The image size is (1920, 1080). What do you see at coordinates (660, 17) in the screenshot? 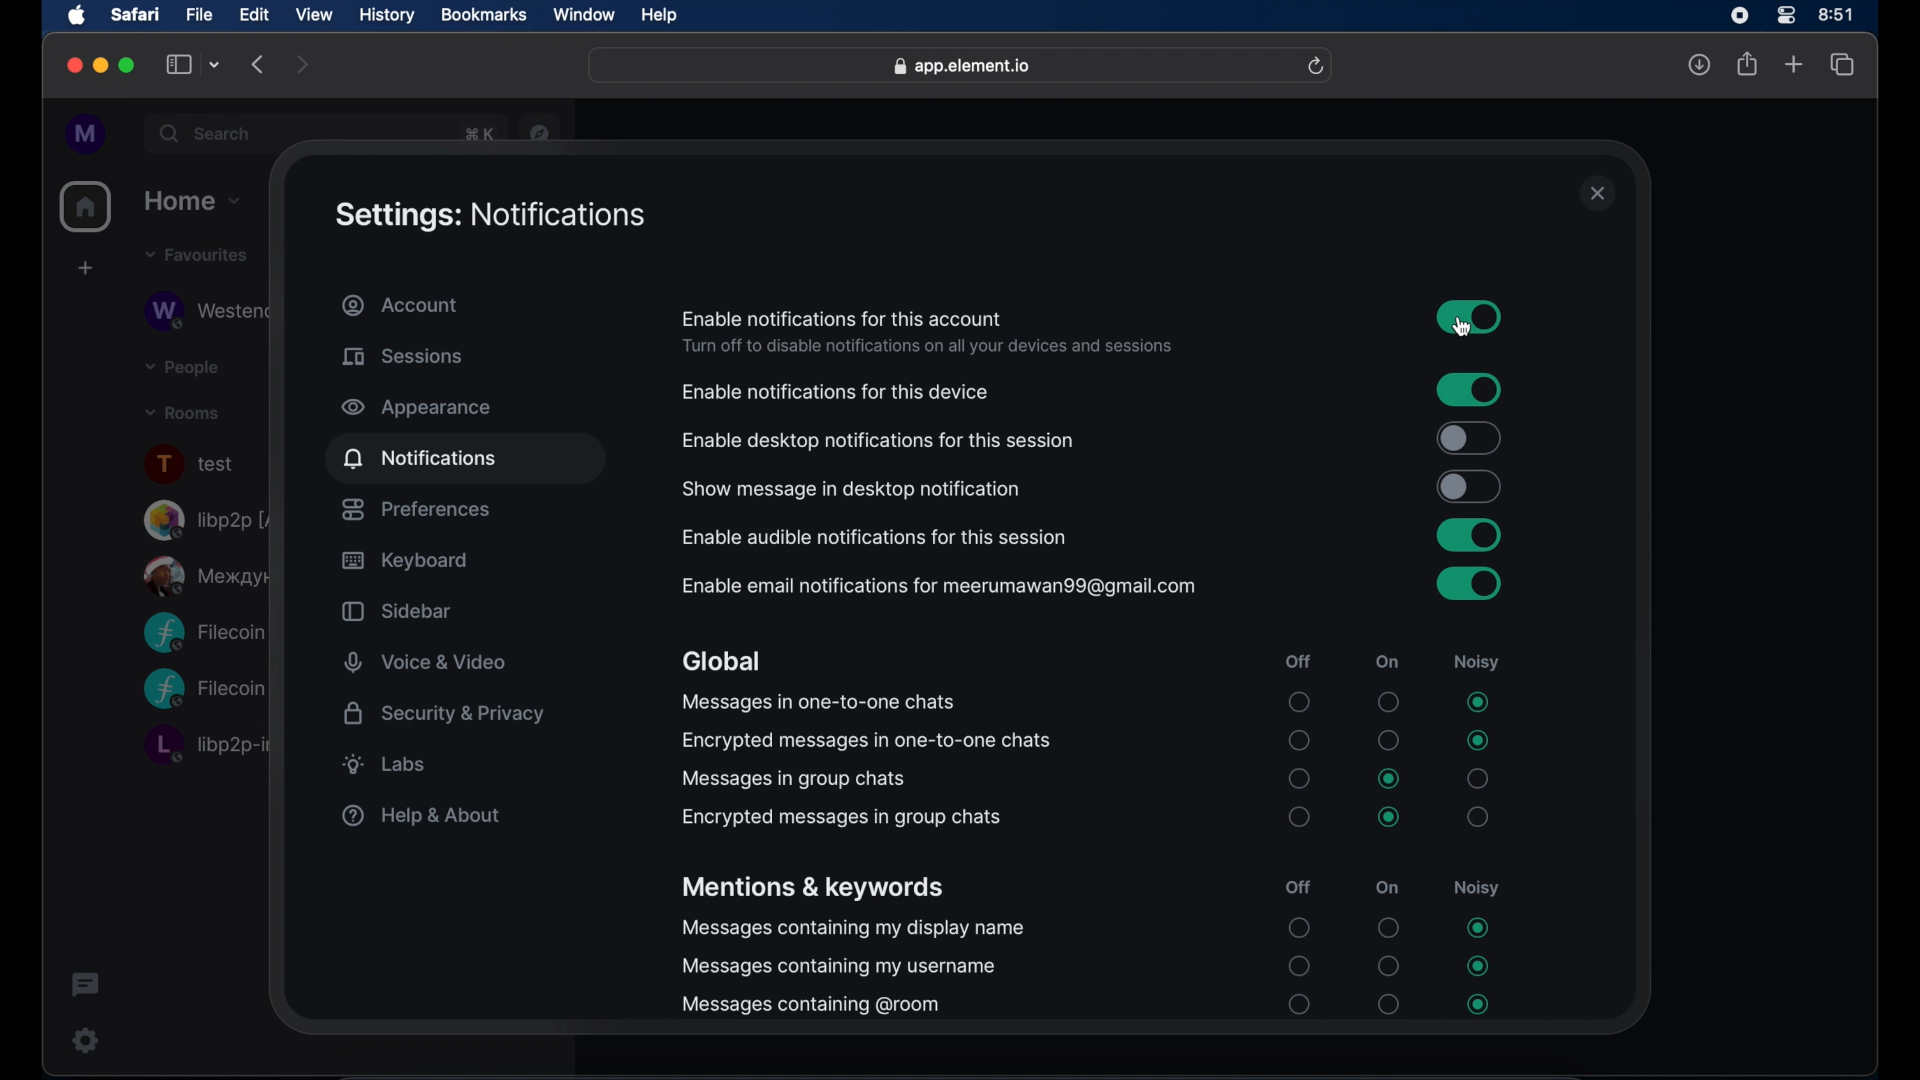
I see `help` at bounding box center [660, 17].